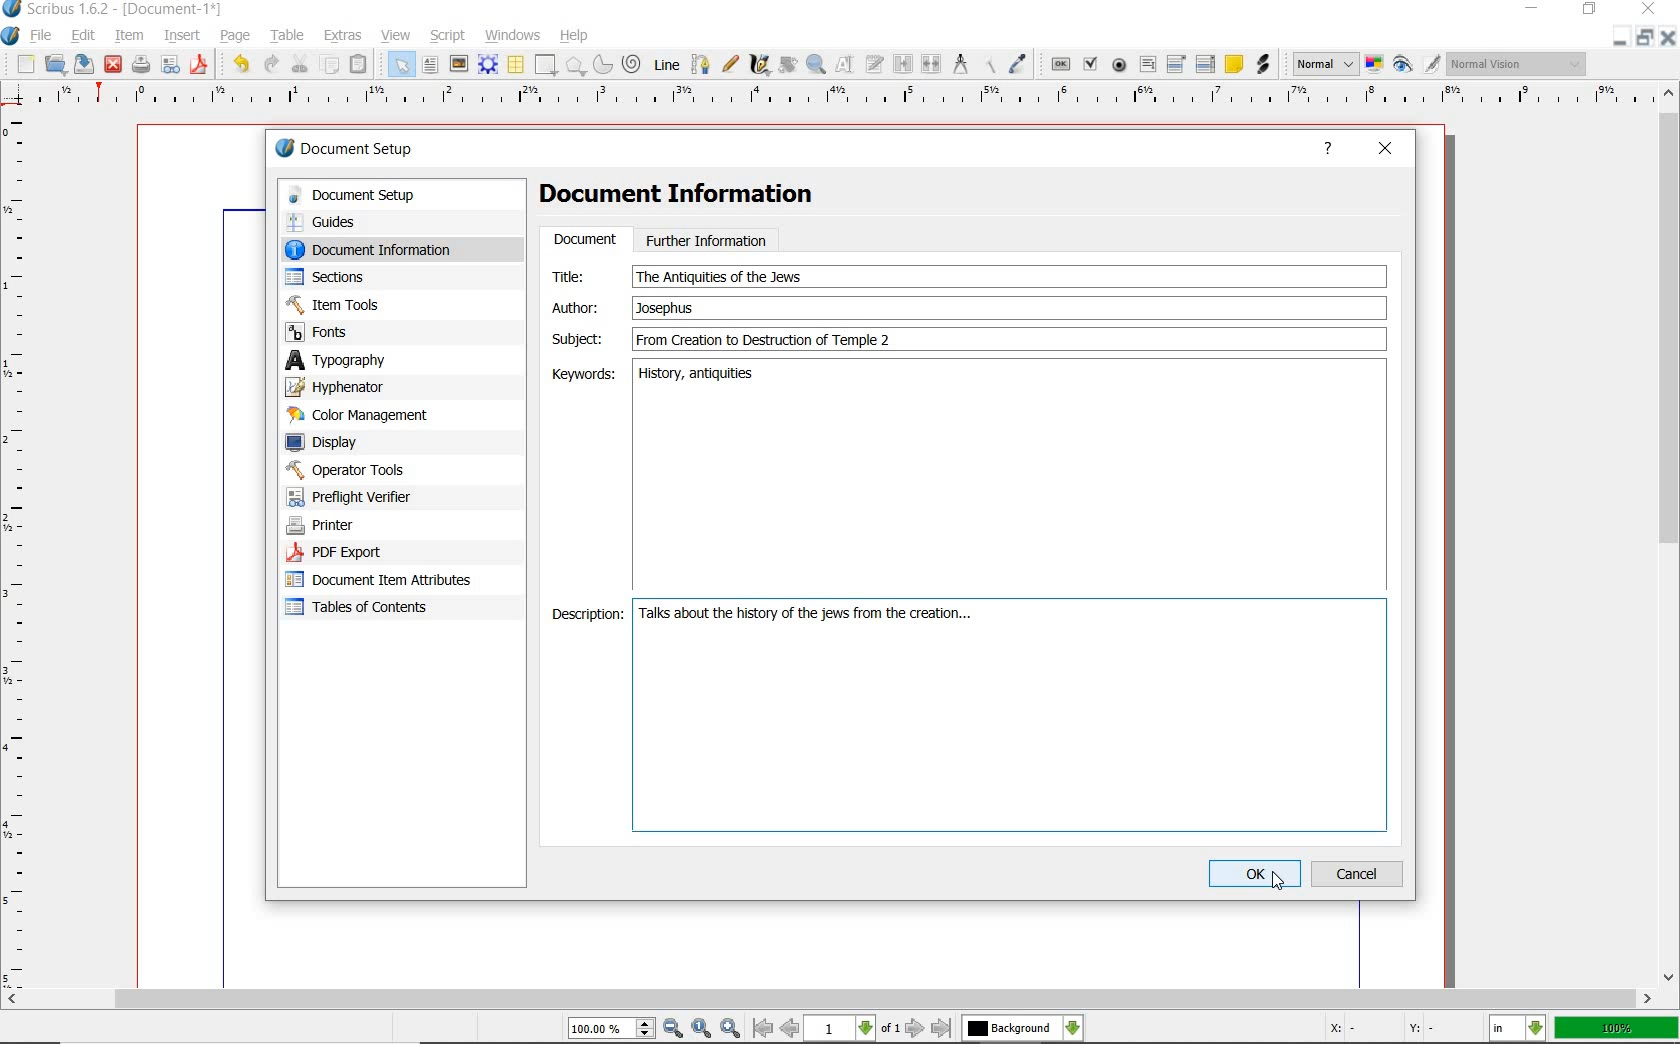 This screenshot has width=1680, height=1044. What do you see at coordinates (1092, 63) in the screenshot?
I see `pdf check box` at bounding box center [1092, 63].